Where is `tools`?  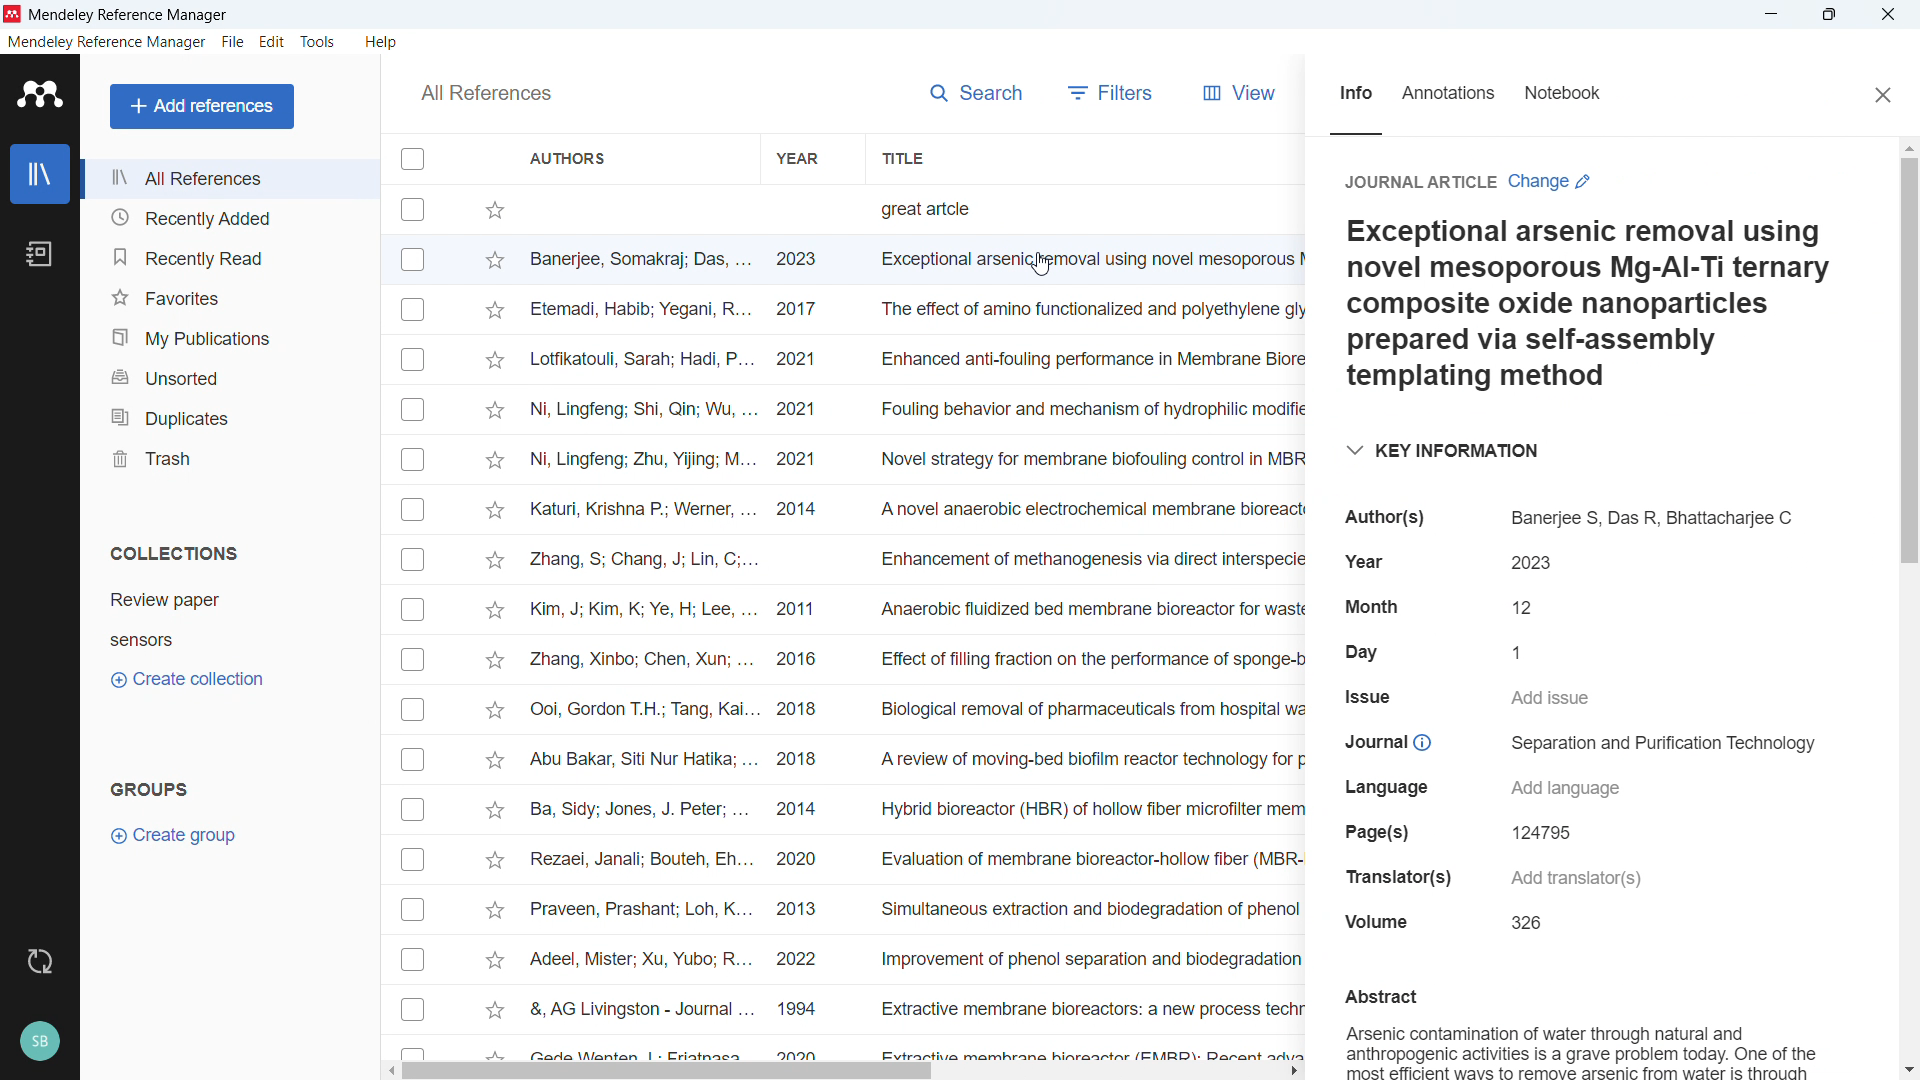 tools is located at coordinates (318, 42).